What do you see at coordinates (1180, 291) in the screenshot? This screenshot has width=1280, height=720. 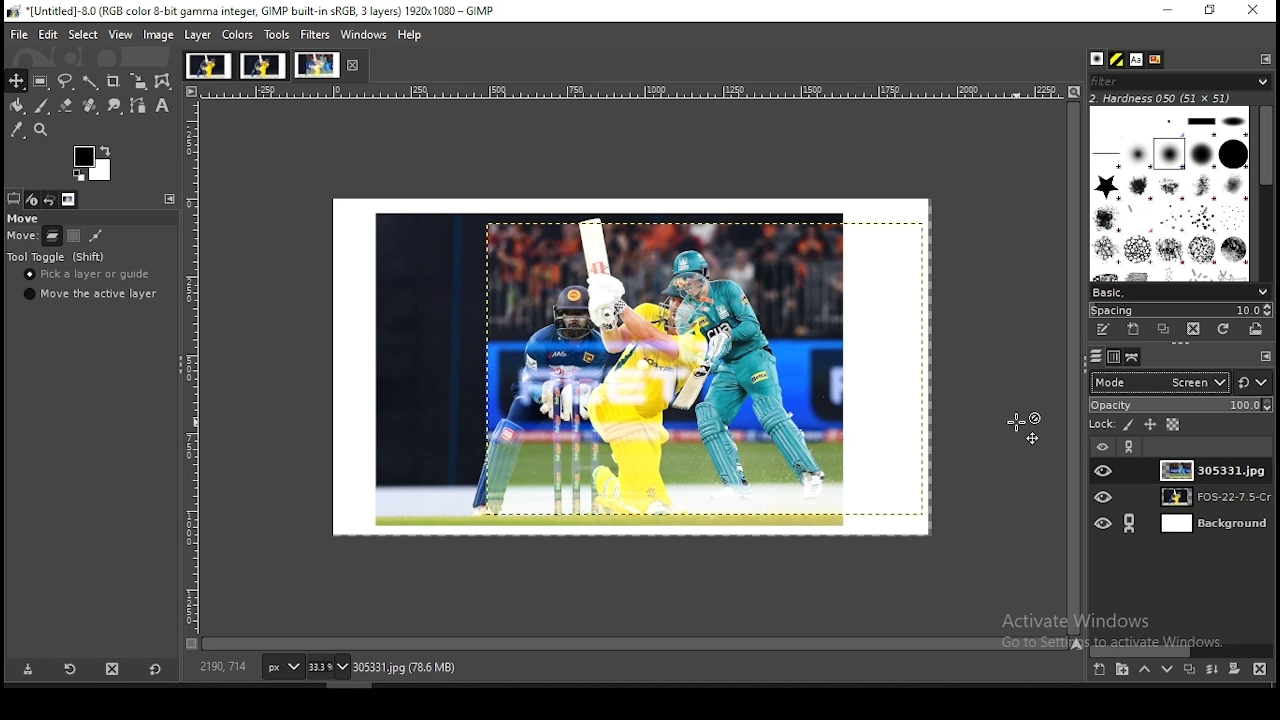 I see `select brush preset` at bounding box center [1180, 291].